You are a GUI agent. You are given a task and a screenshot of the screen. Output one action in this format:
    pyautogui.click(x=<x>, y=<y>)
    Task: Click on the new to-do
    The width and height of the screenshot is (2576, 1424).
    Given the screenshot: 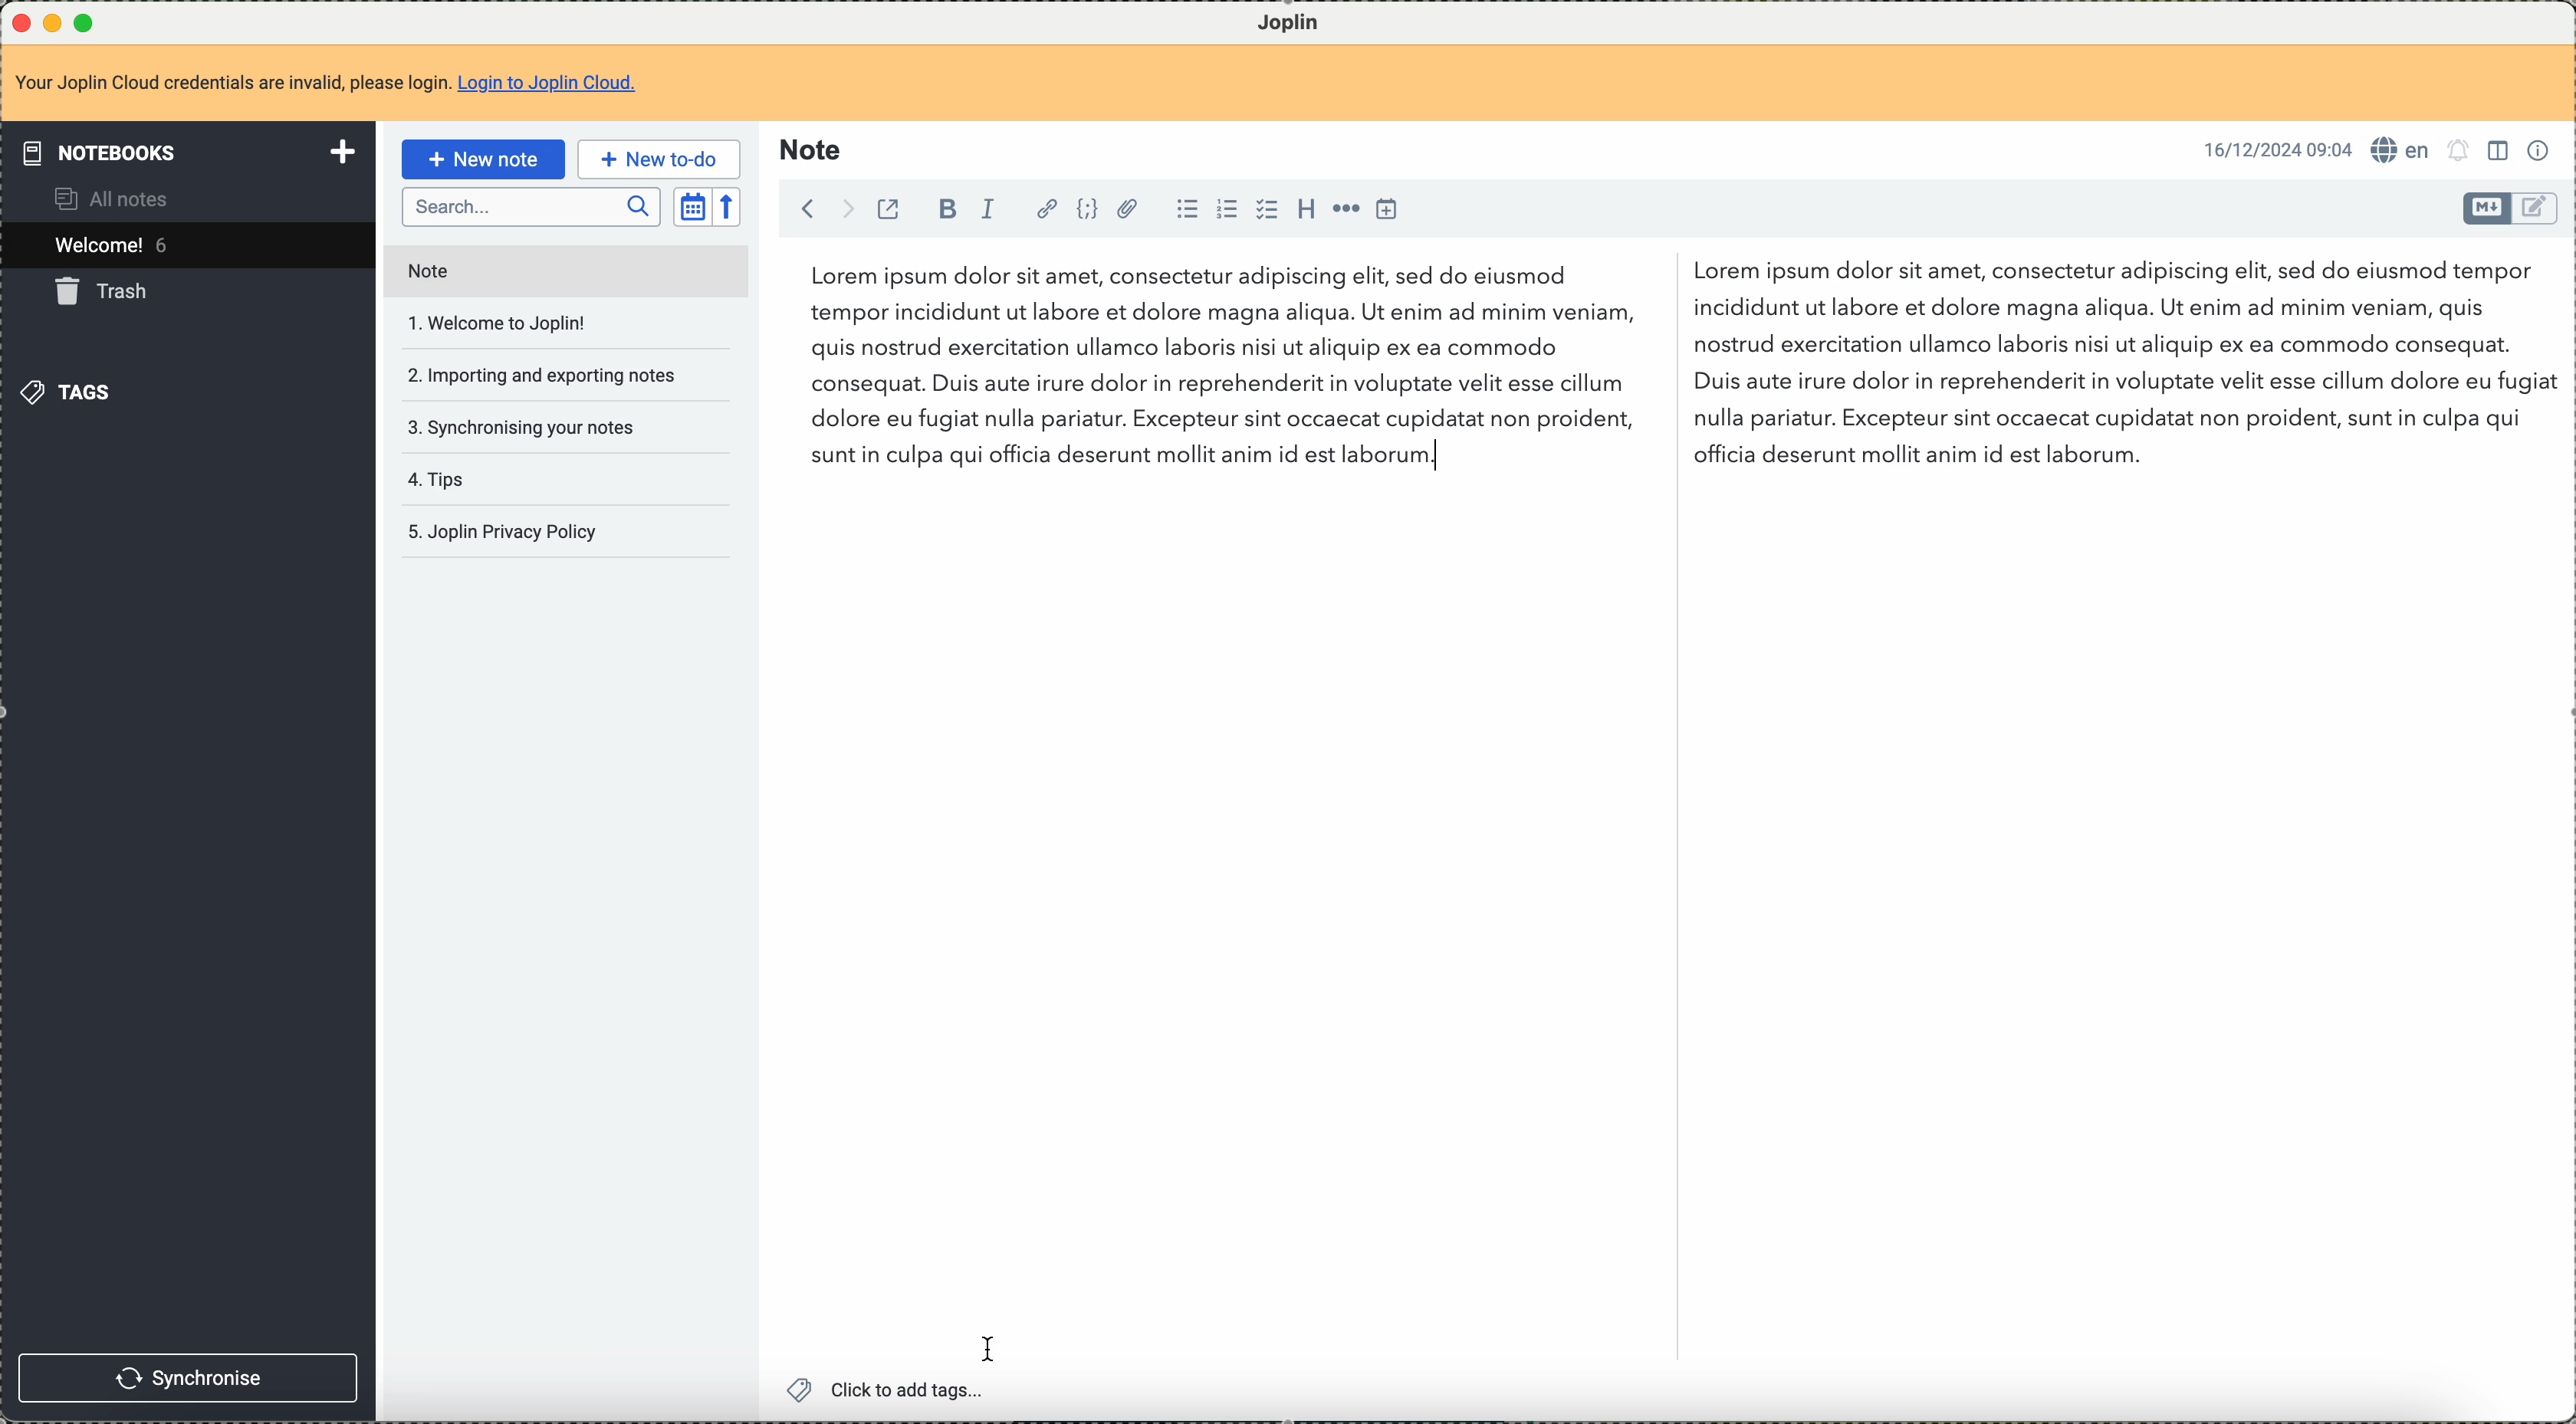 What is the action you would take?
    pyautogui.click(x=657, y=159)
    